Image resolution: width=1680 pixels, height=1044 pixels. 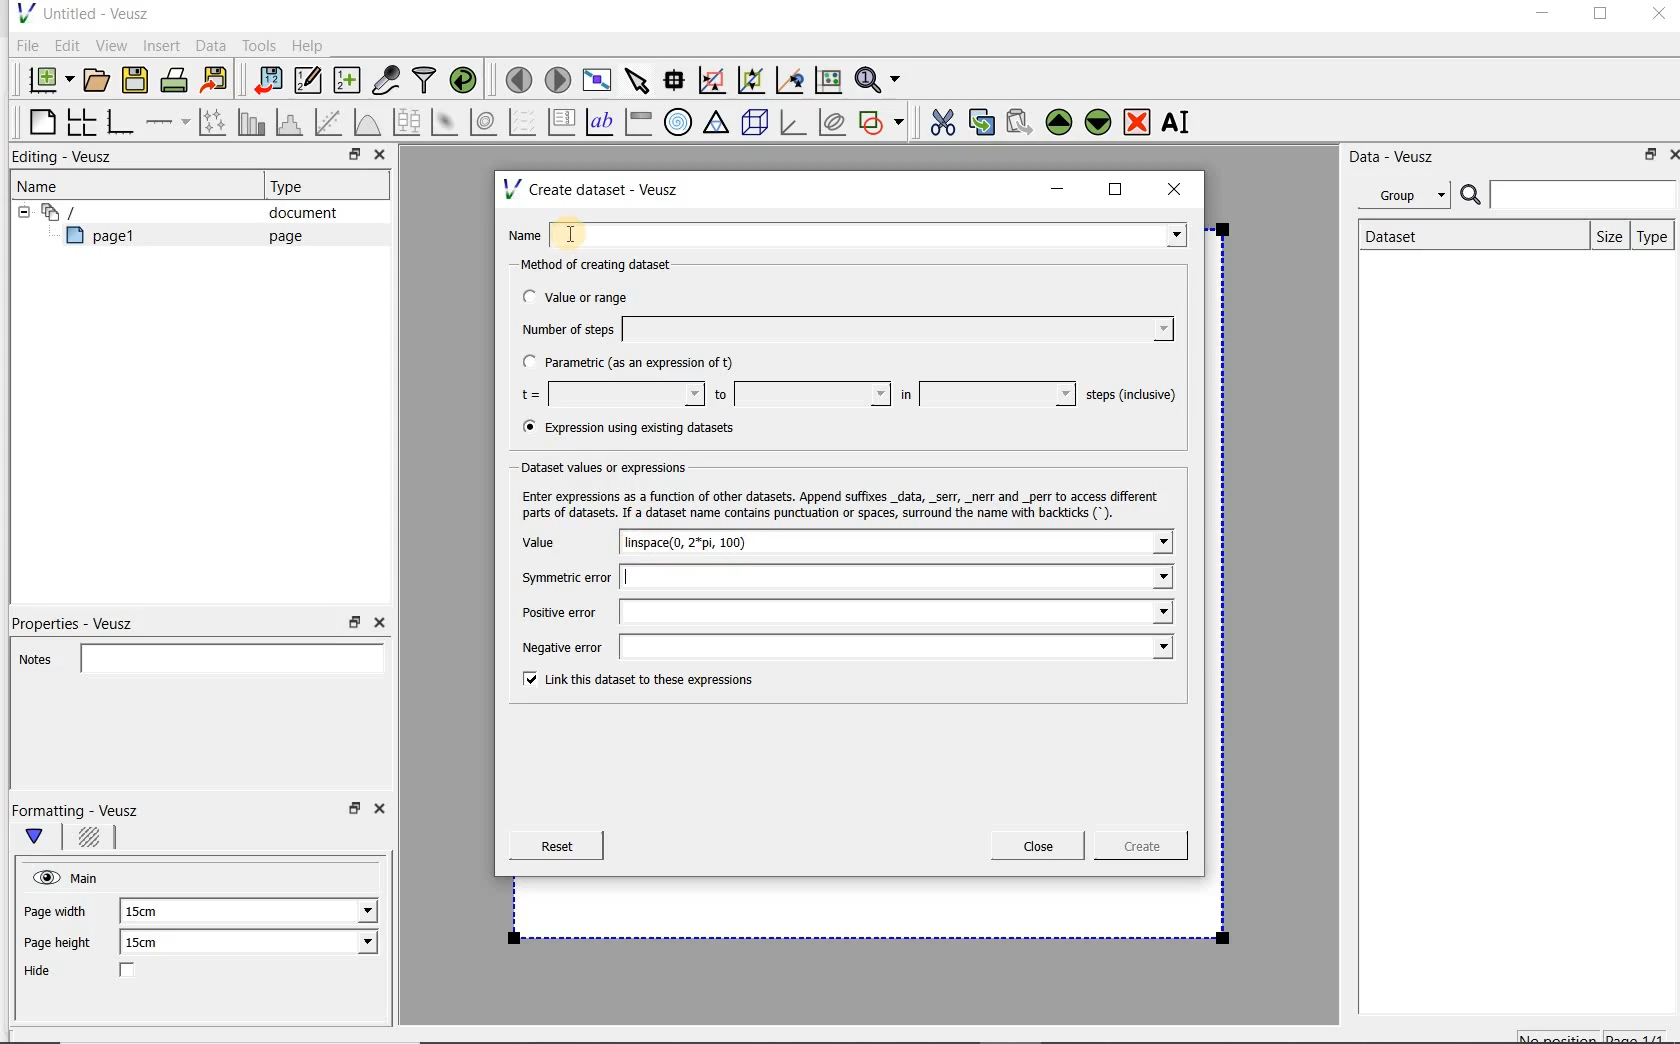 I want to click on Create dataset - Veusz, so click(x=594, y=189).